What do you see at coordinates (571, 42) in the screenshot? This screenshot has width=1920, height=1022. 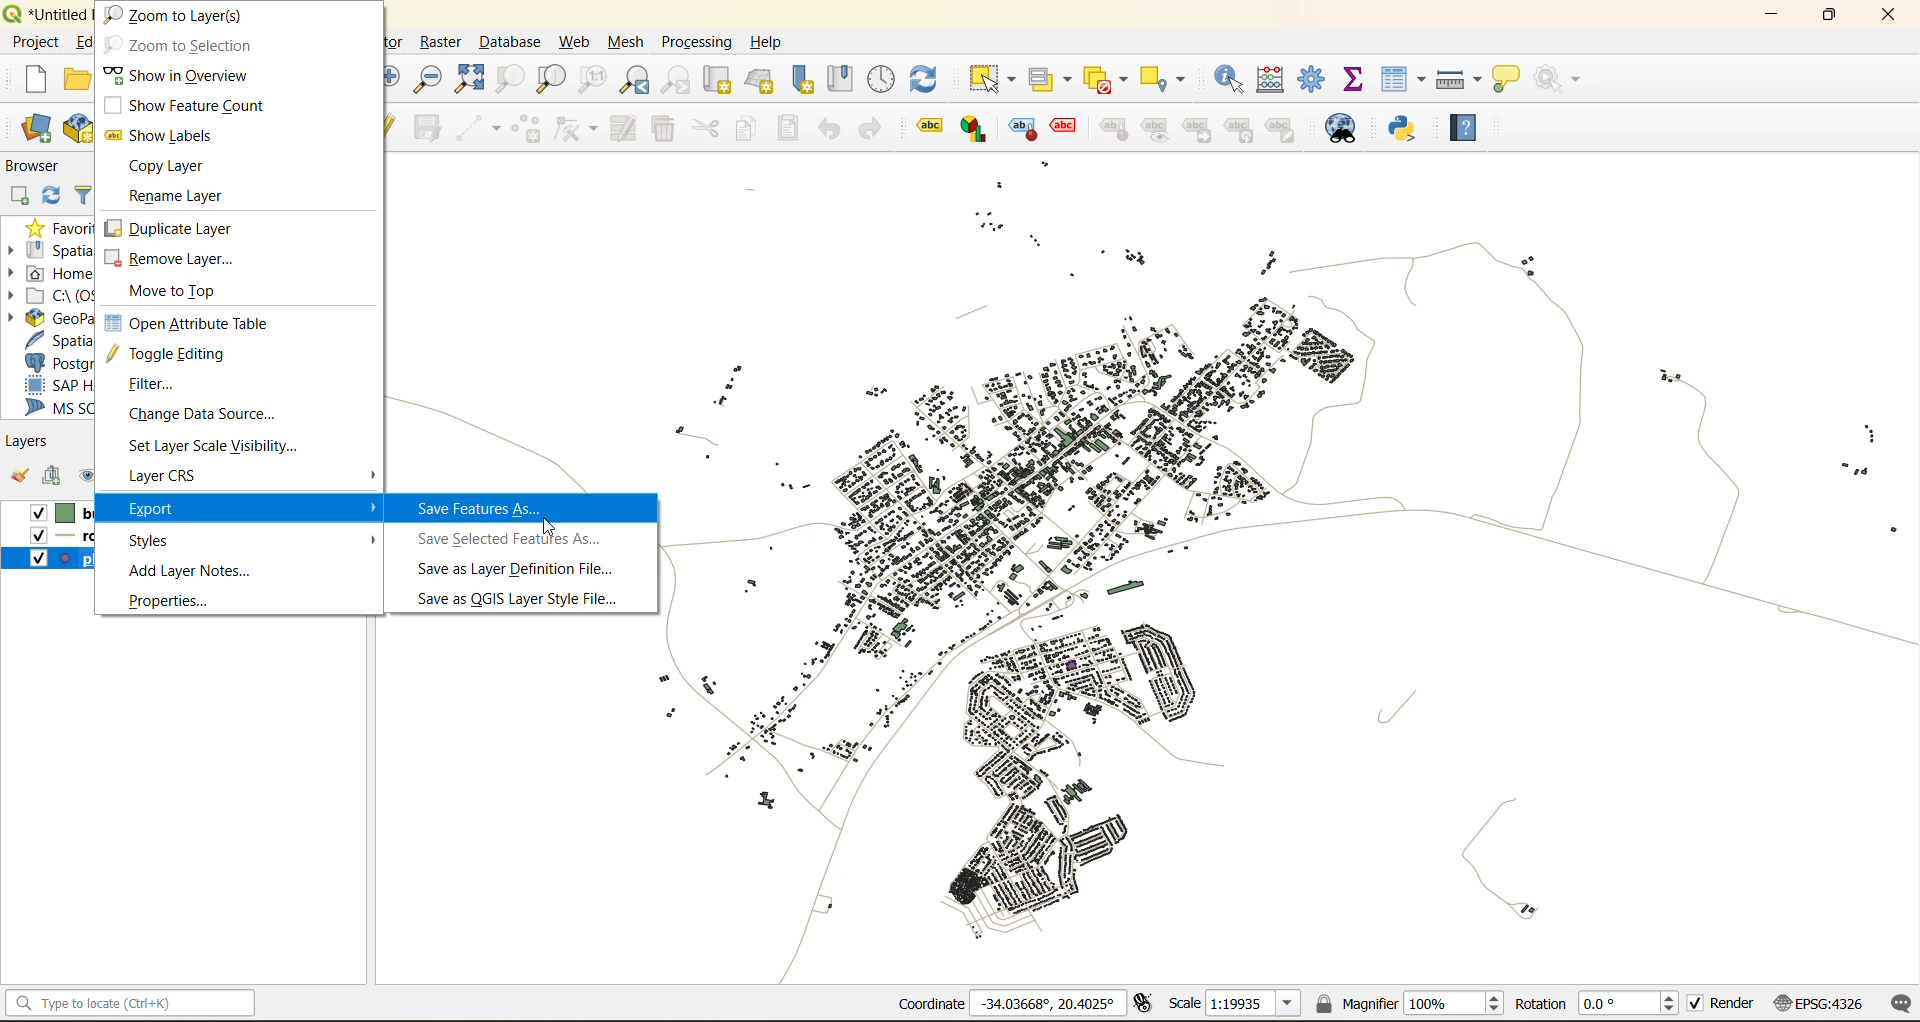 I see `web` at bounding box center [571, 42].